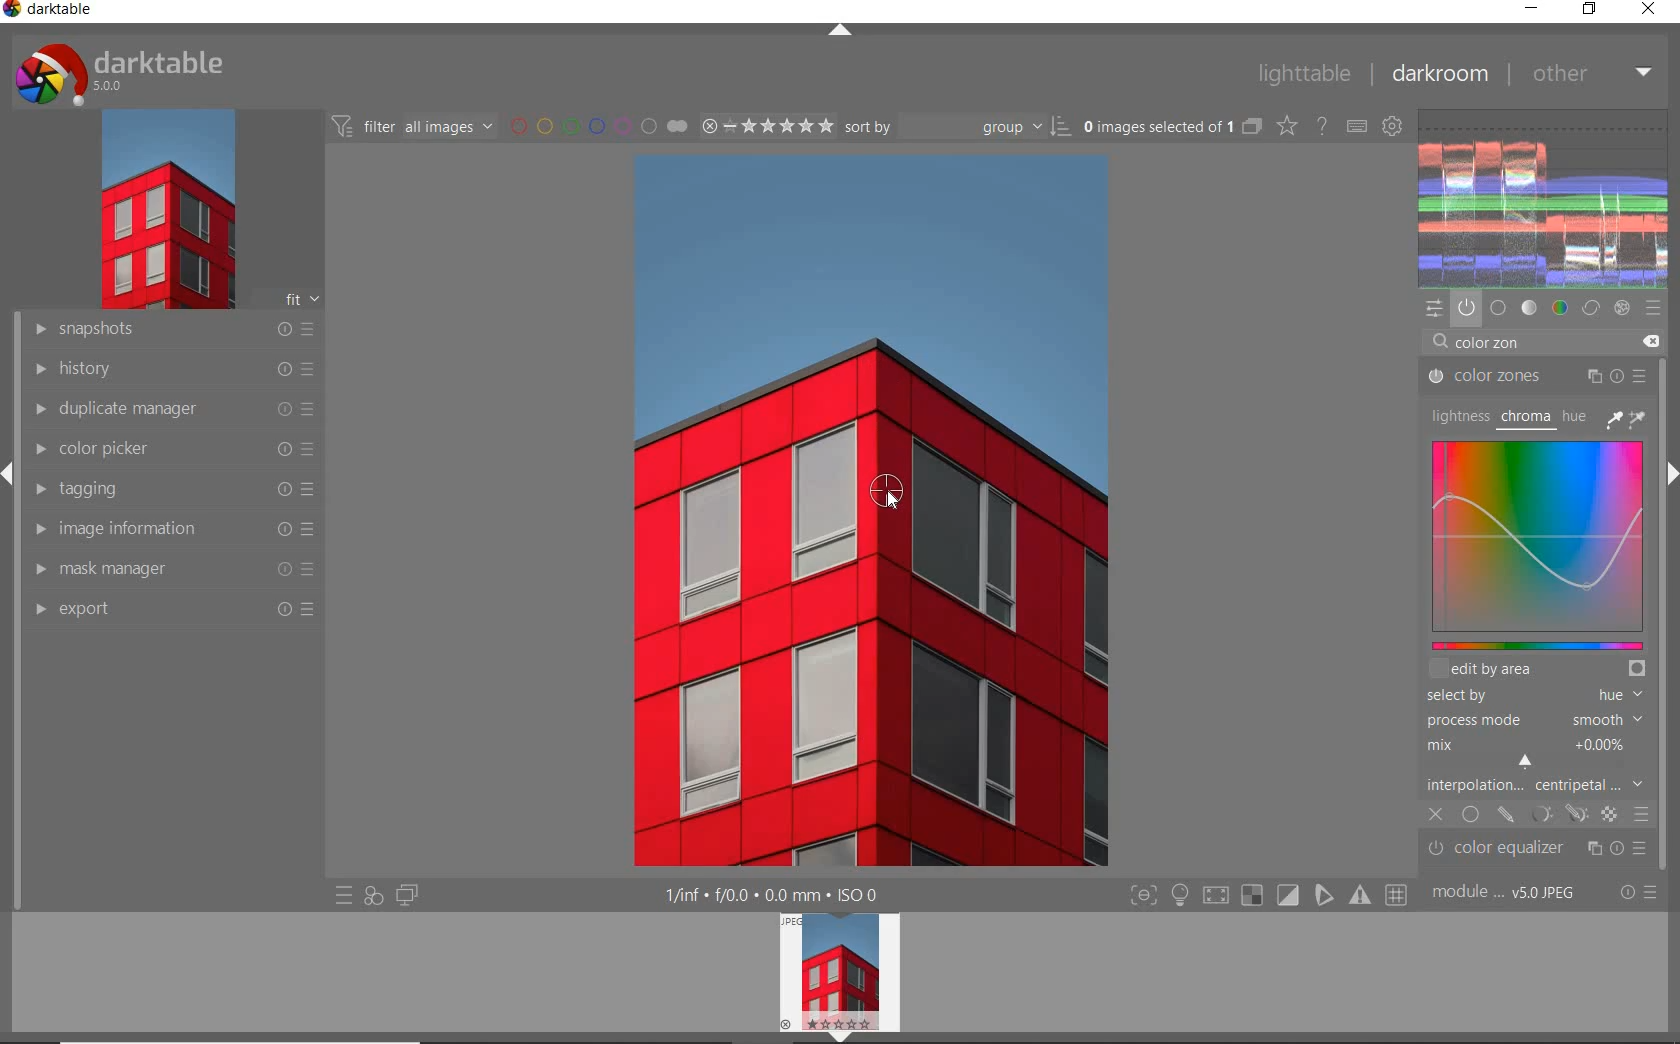 The image size is (1680, 1044). I want to click on color equalizer, so click(1534, 852).